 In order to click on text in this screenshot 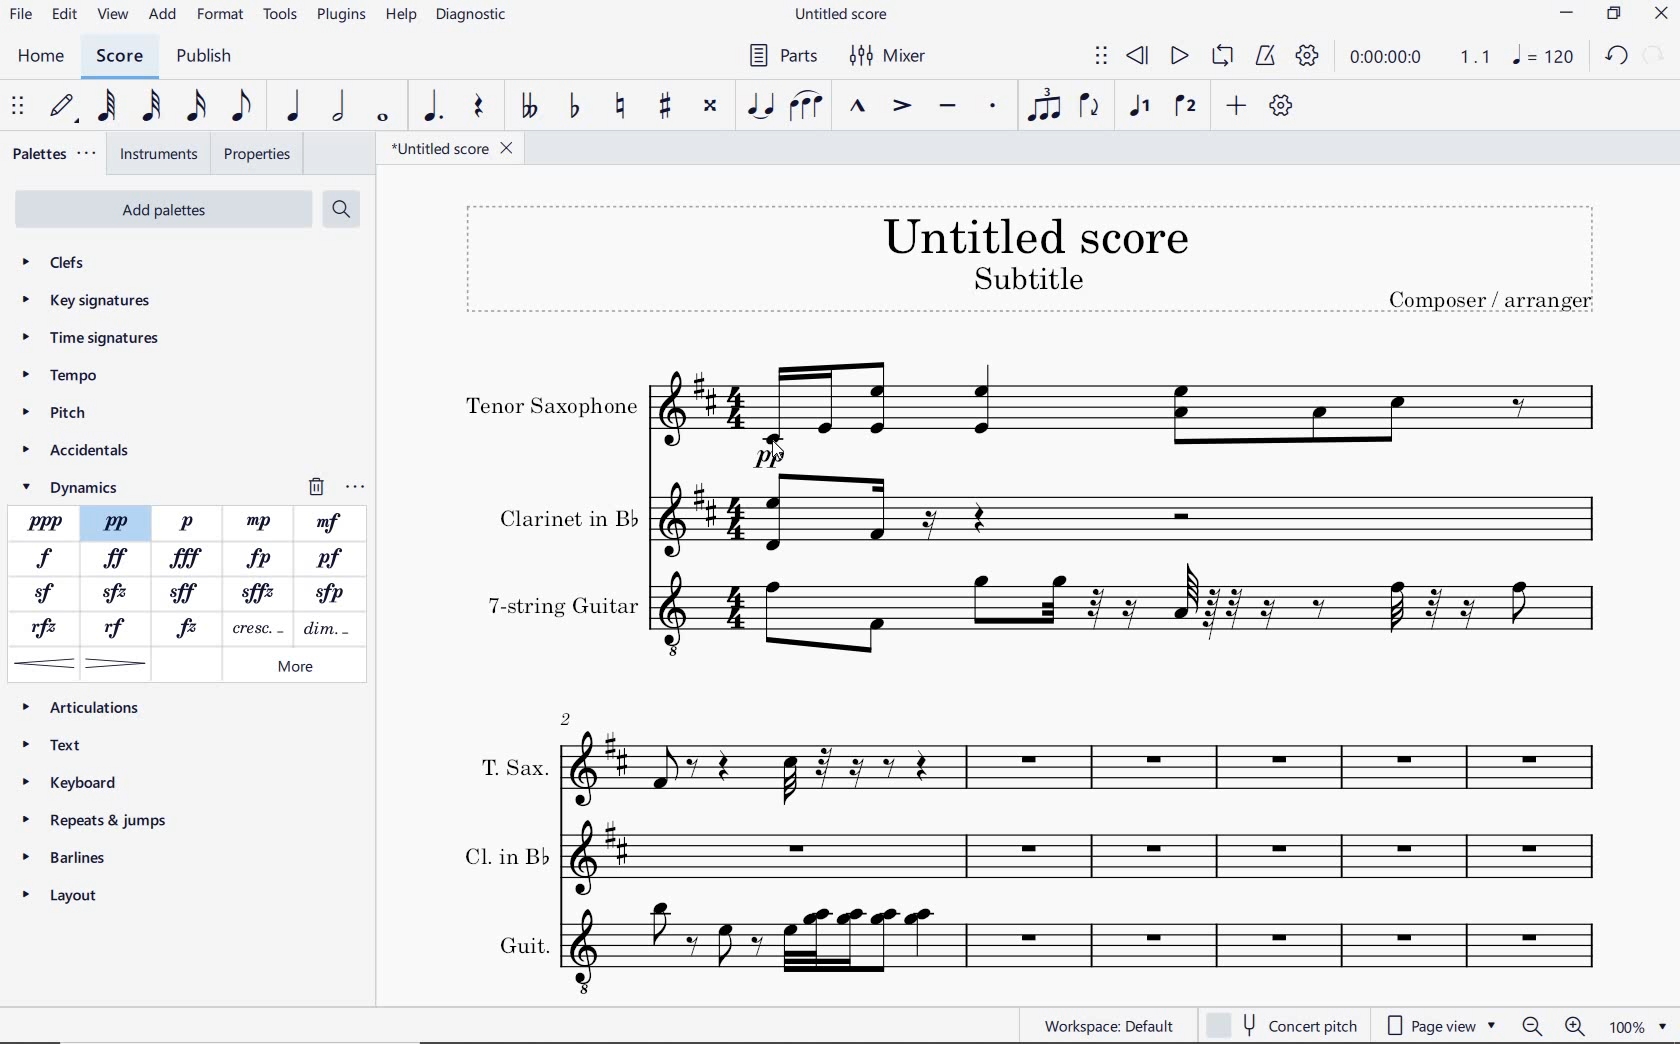, I will do `click(566, 518)`.